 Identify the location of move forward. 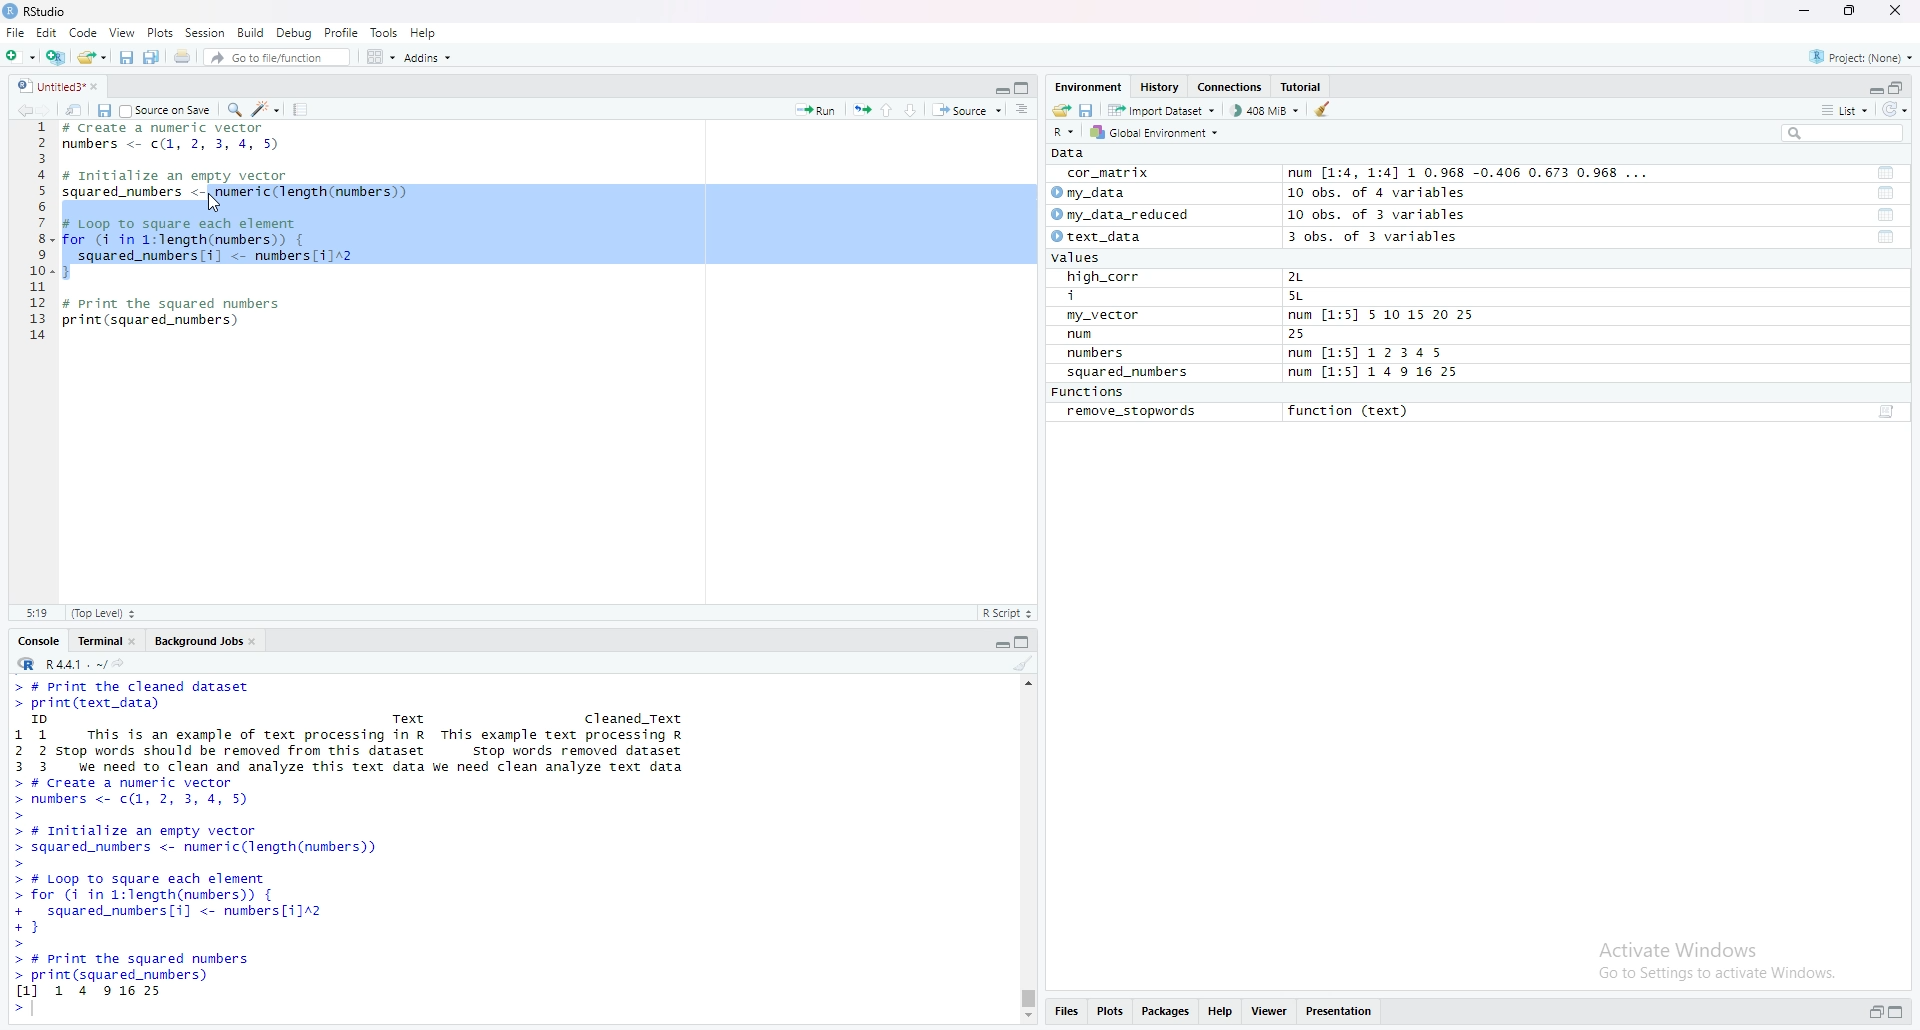
(49, 108).